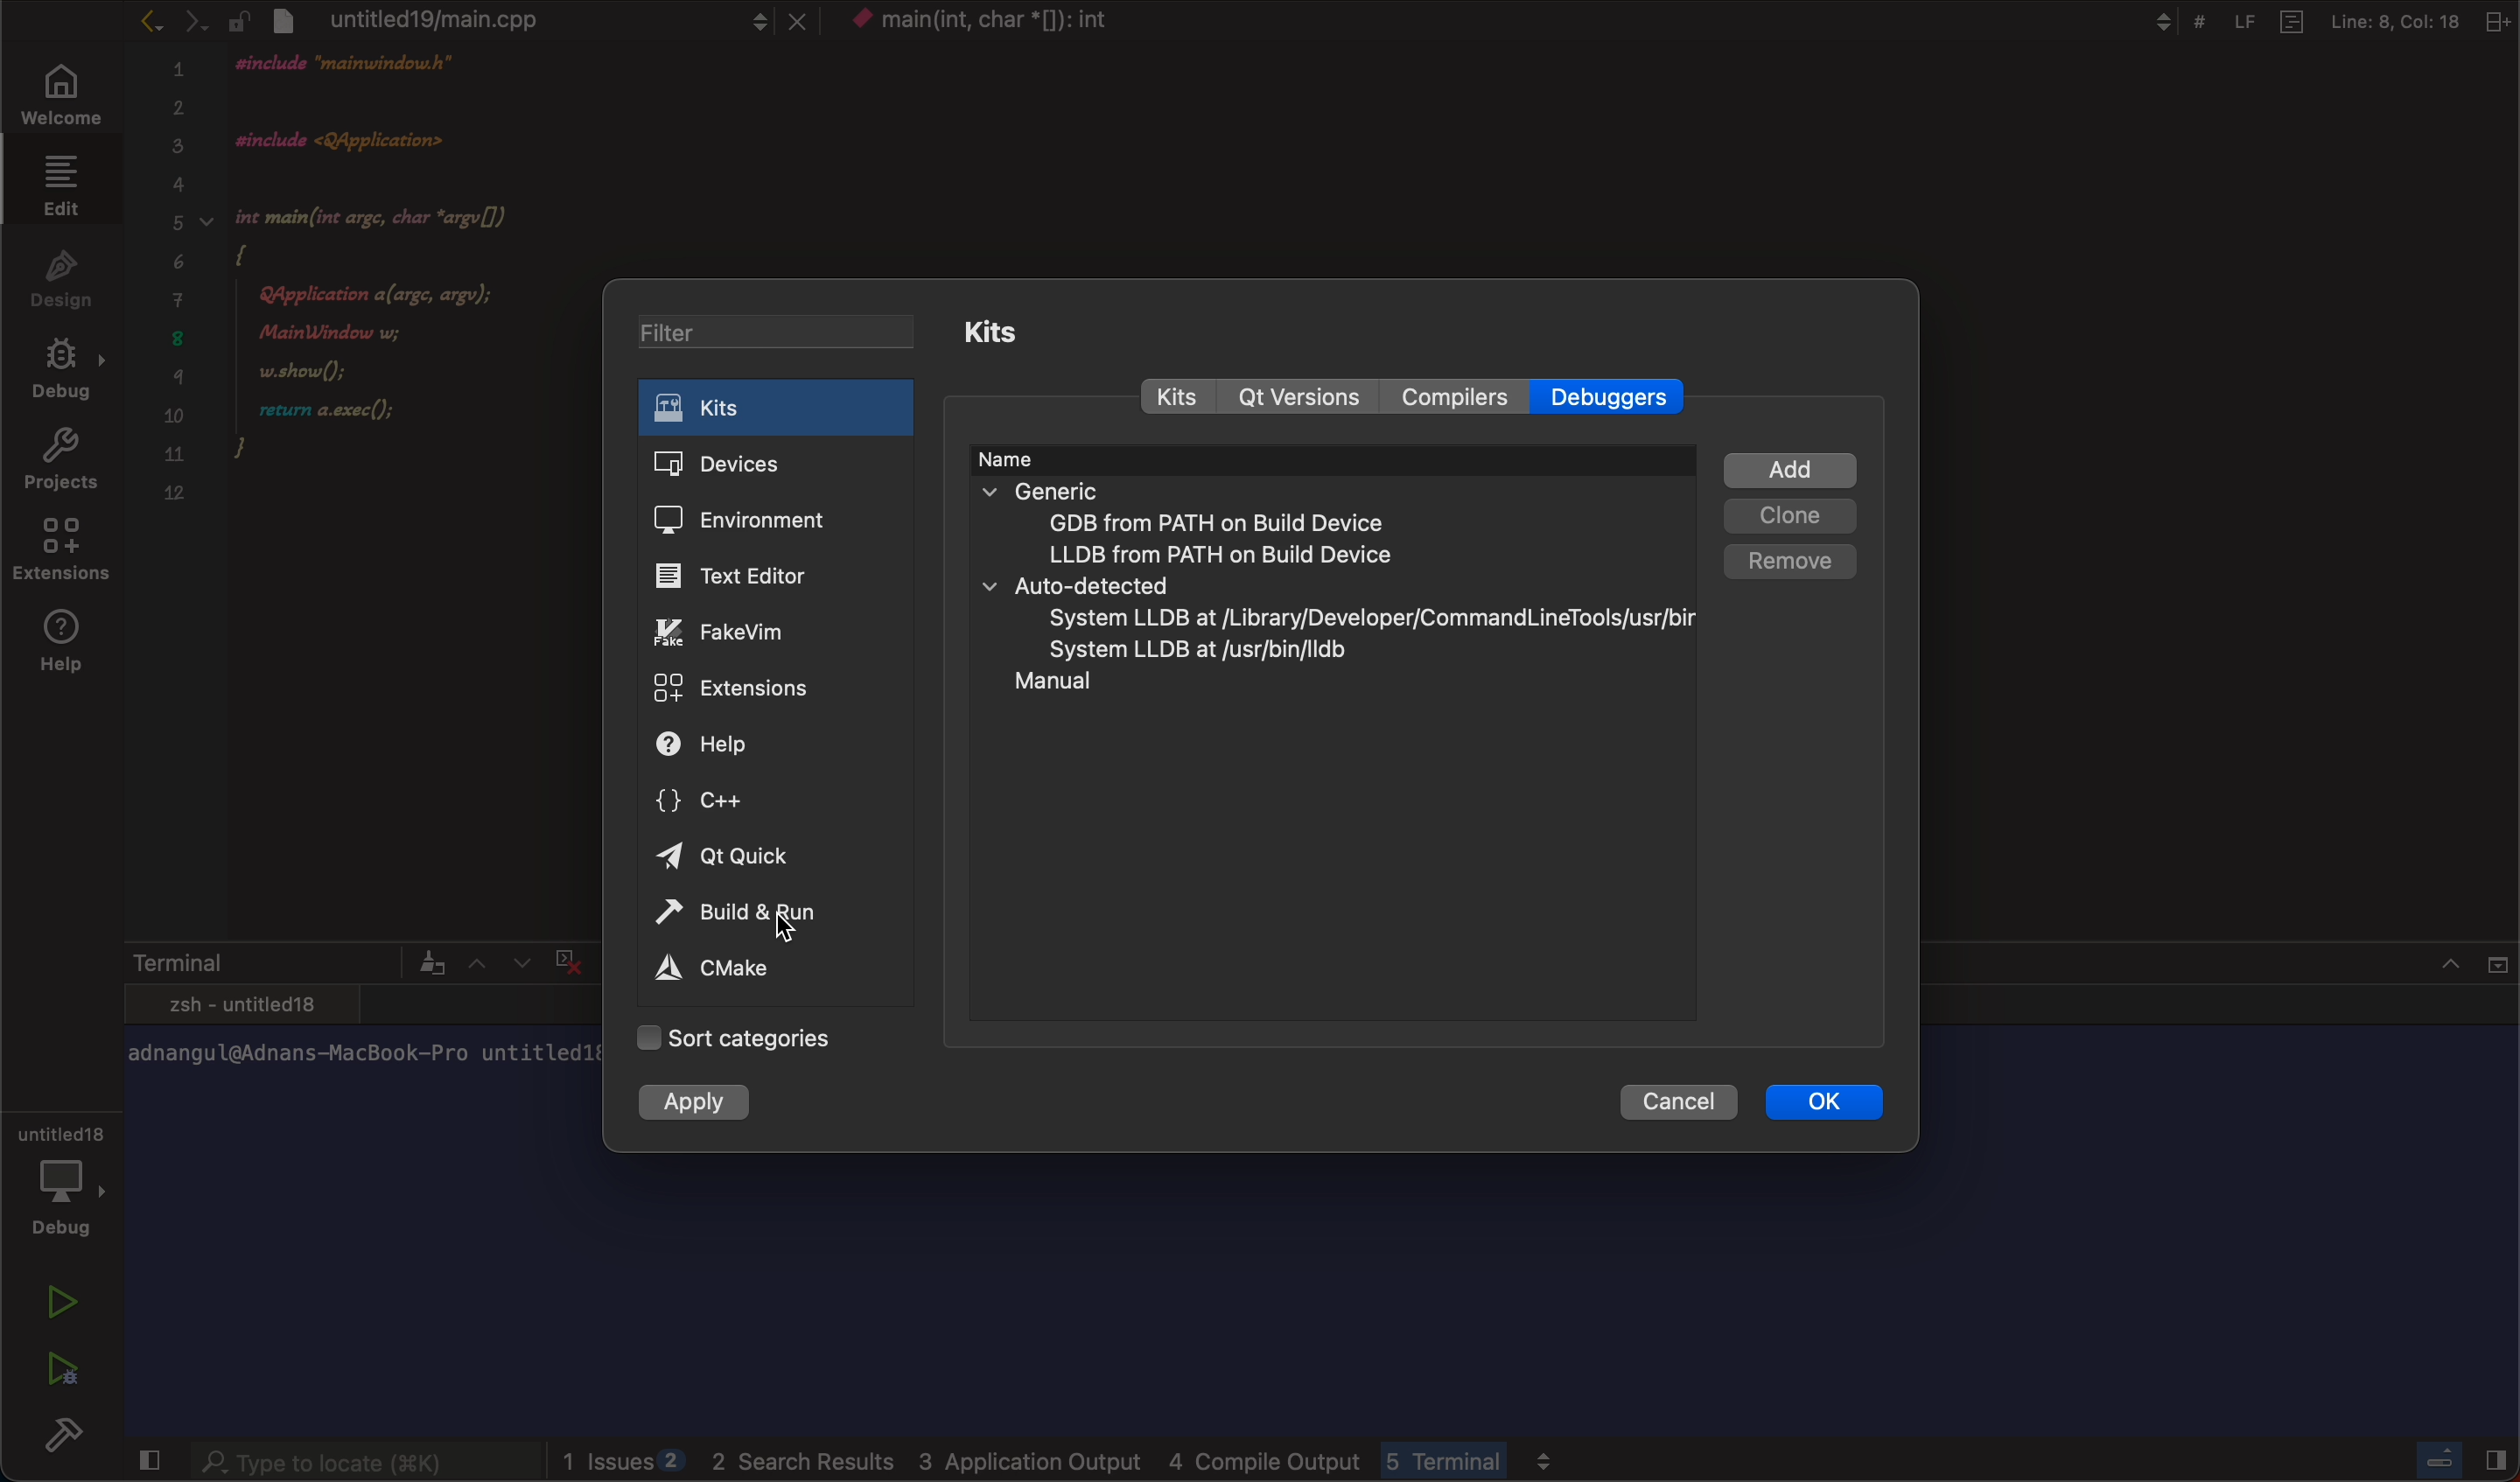  What do you see at coordinates (2316, 19) in the screenshot?
I see `` at bounding box center [2316, 19].